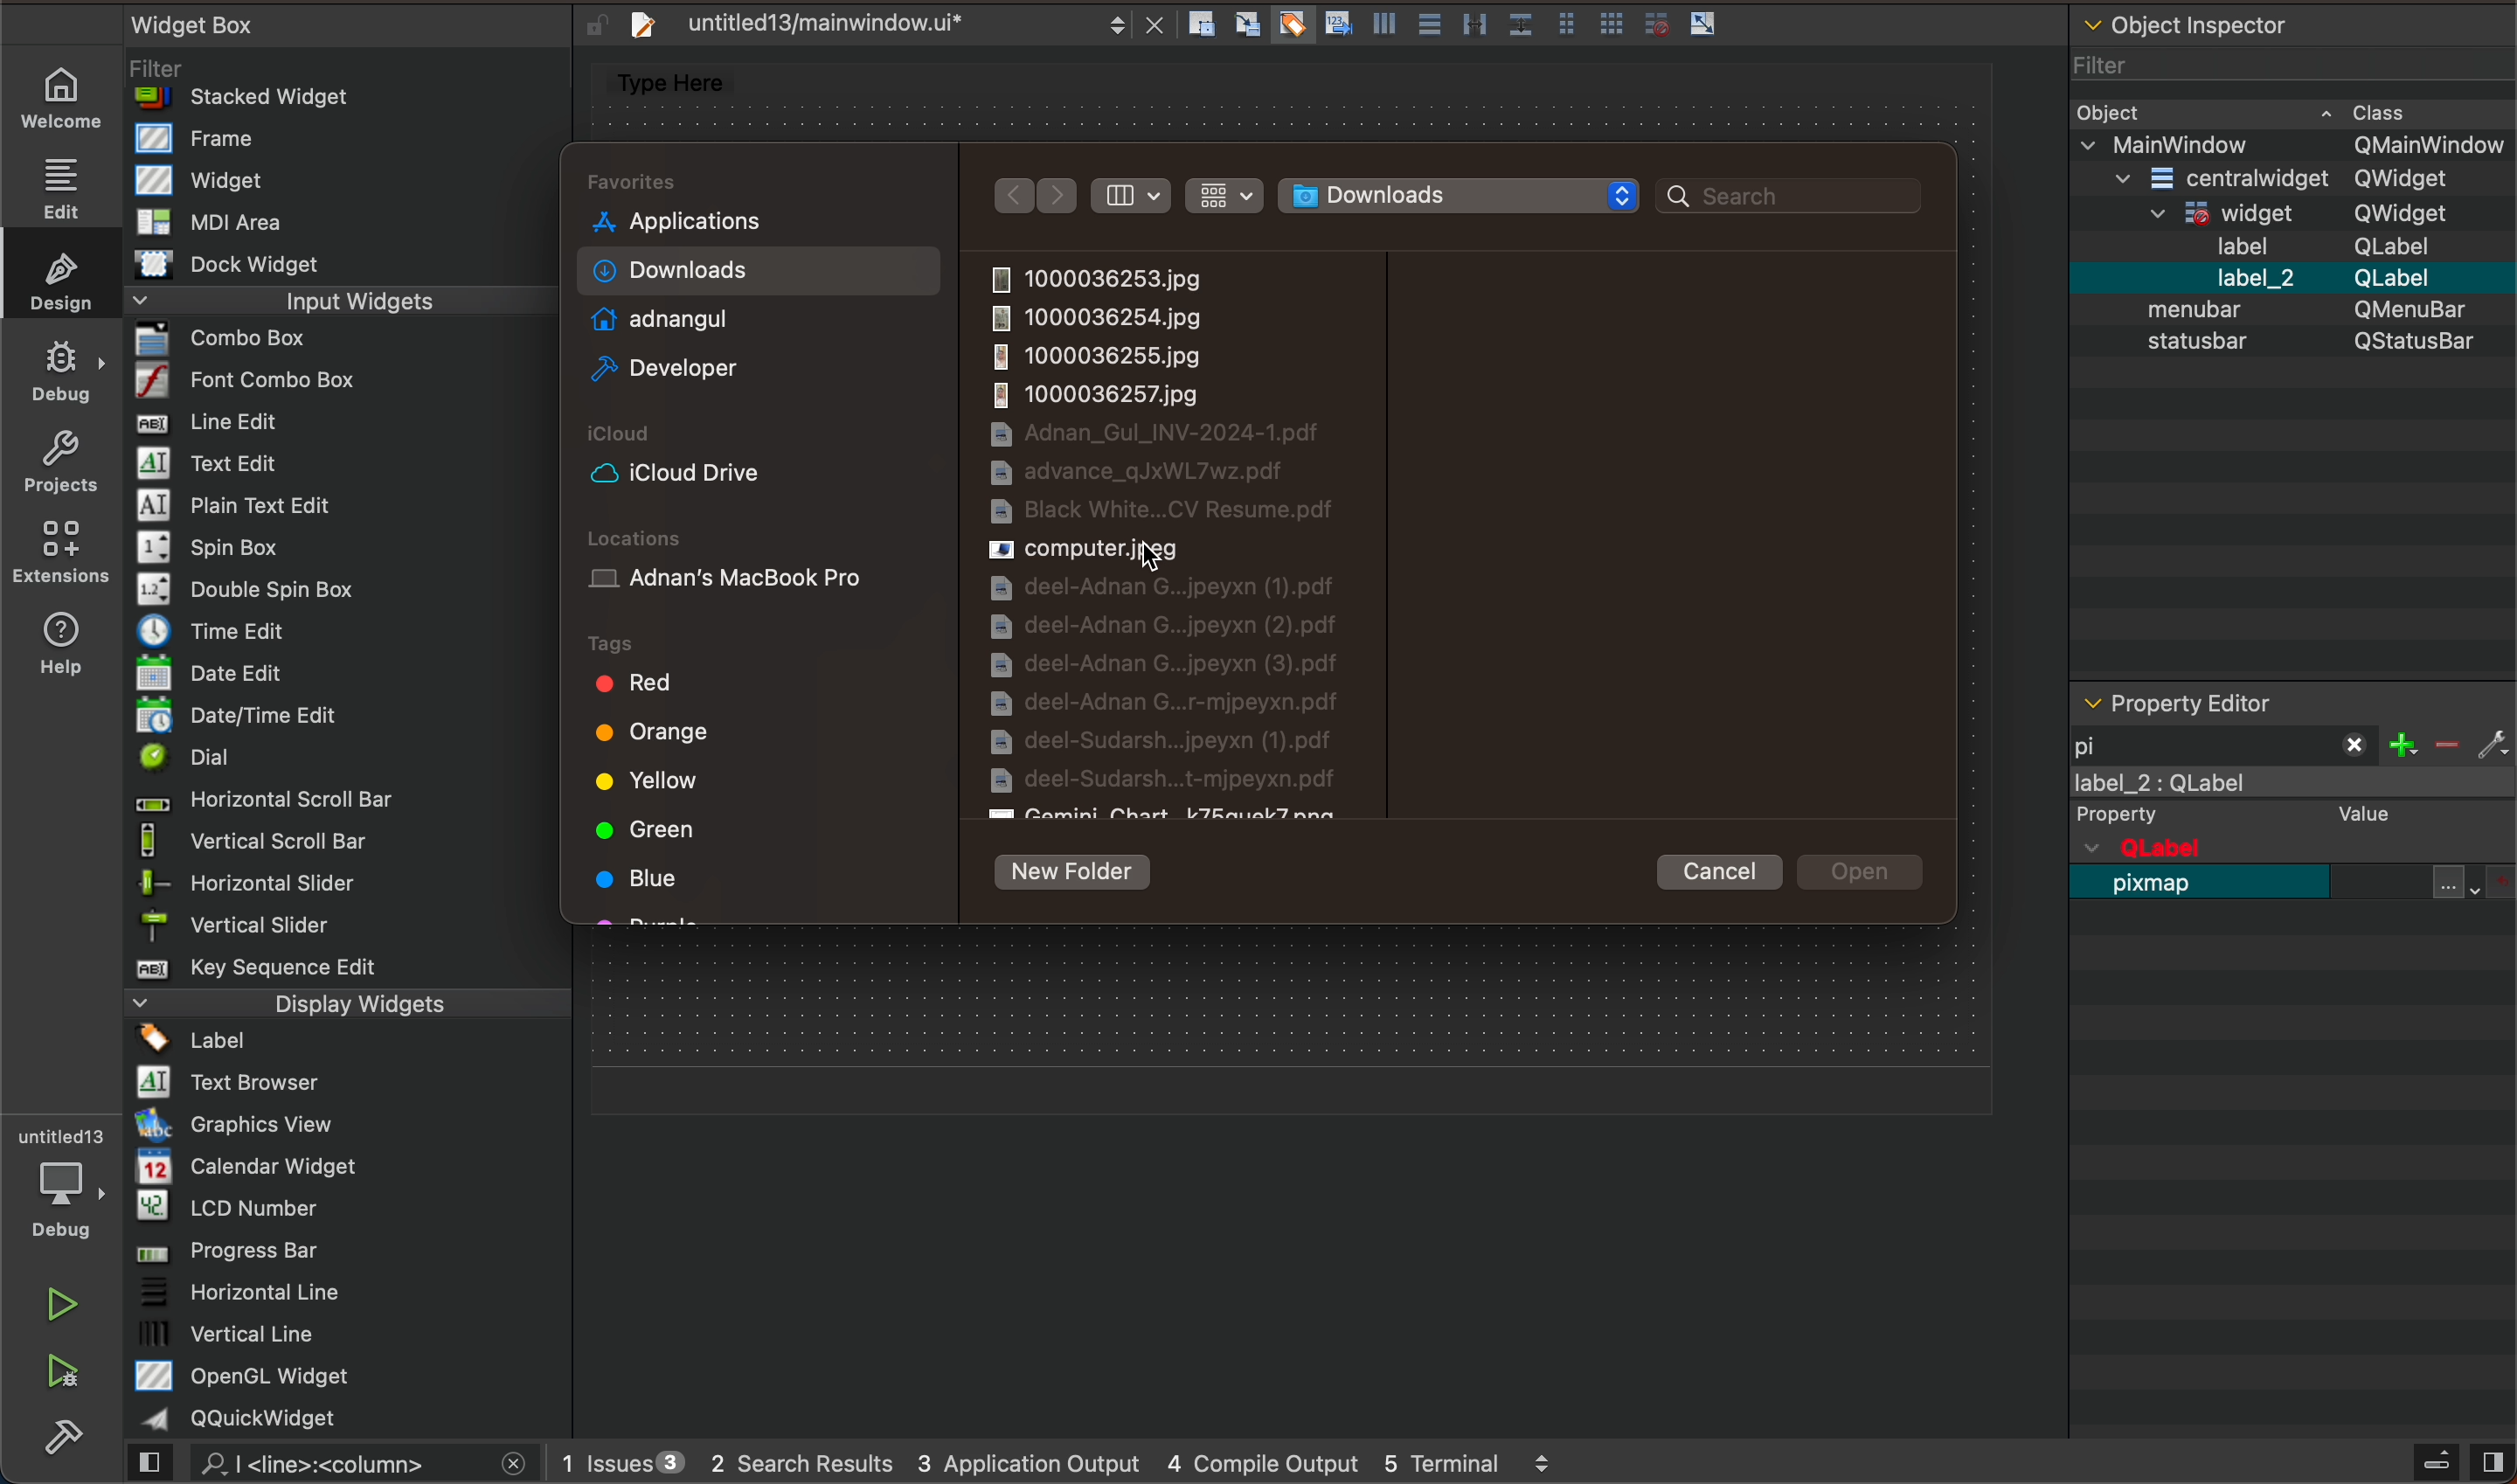  I want to click on filetr pixmap, so click(2225, 742).